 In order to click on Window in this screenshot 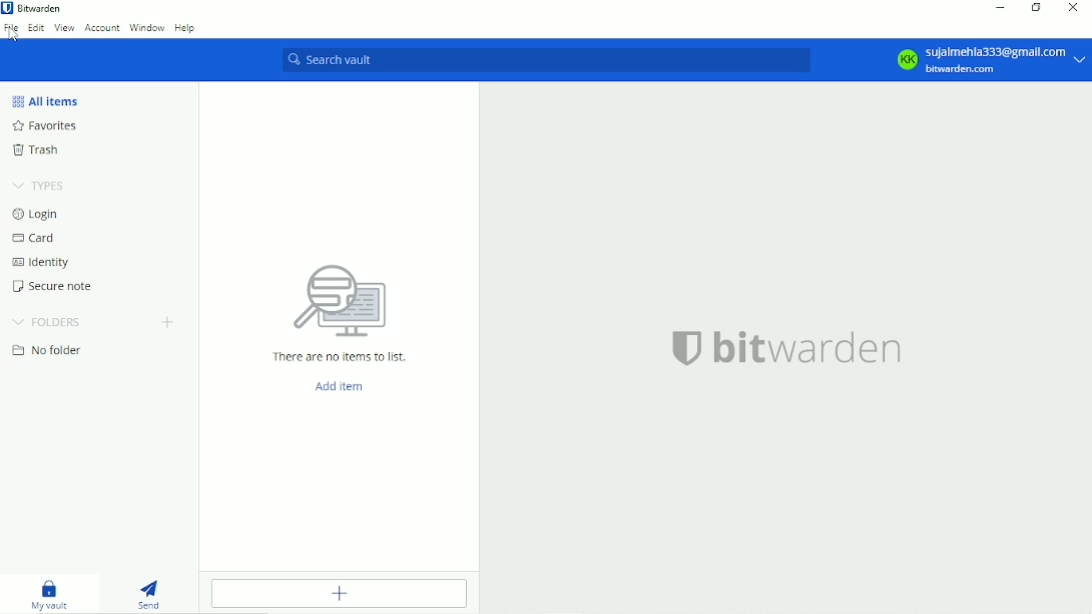, I will do `click(146, 27)`.